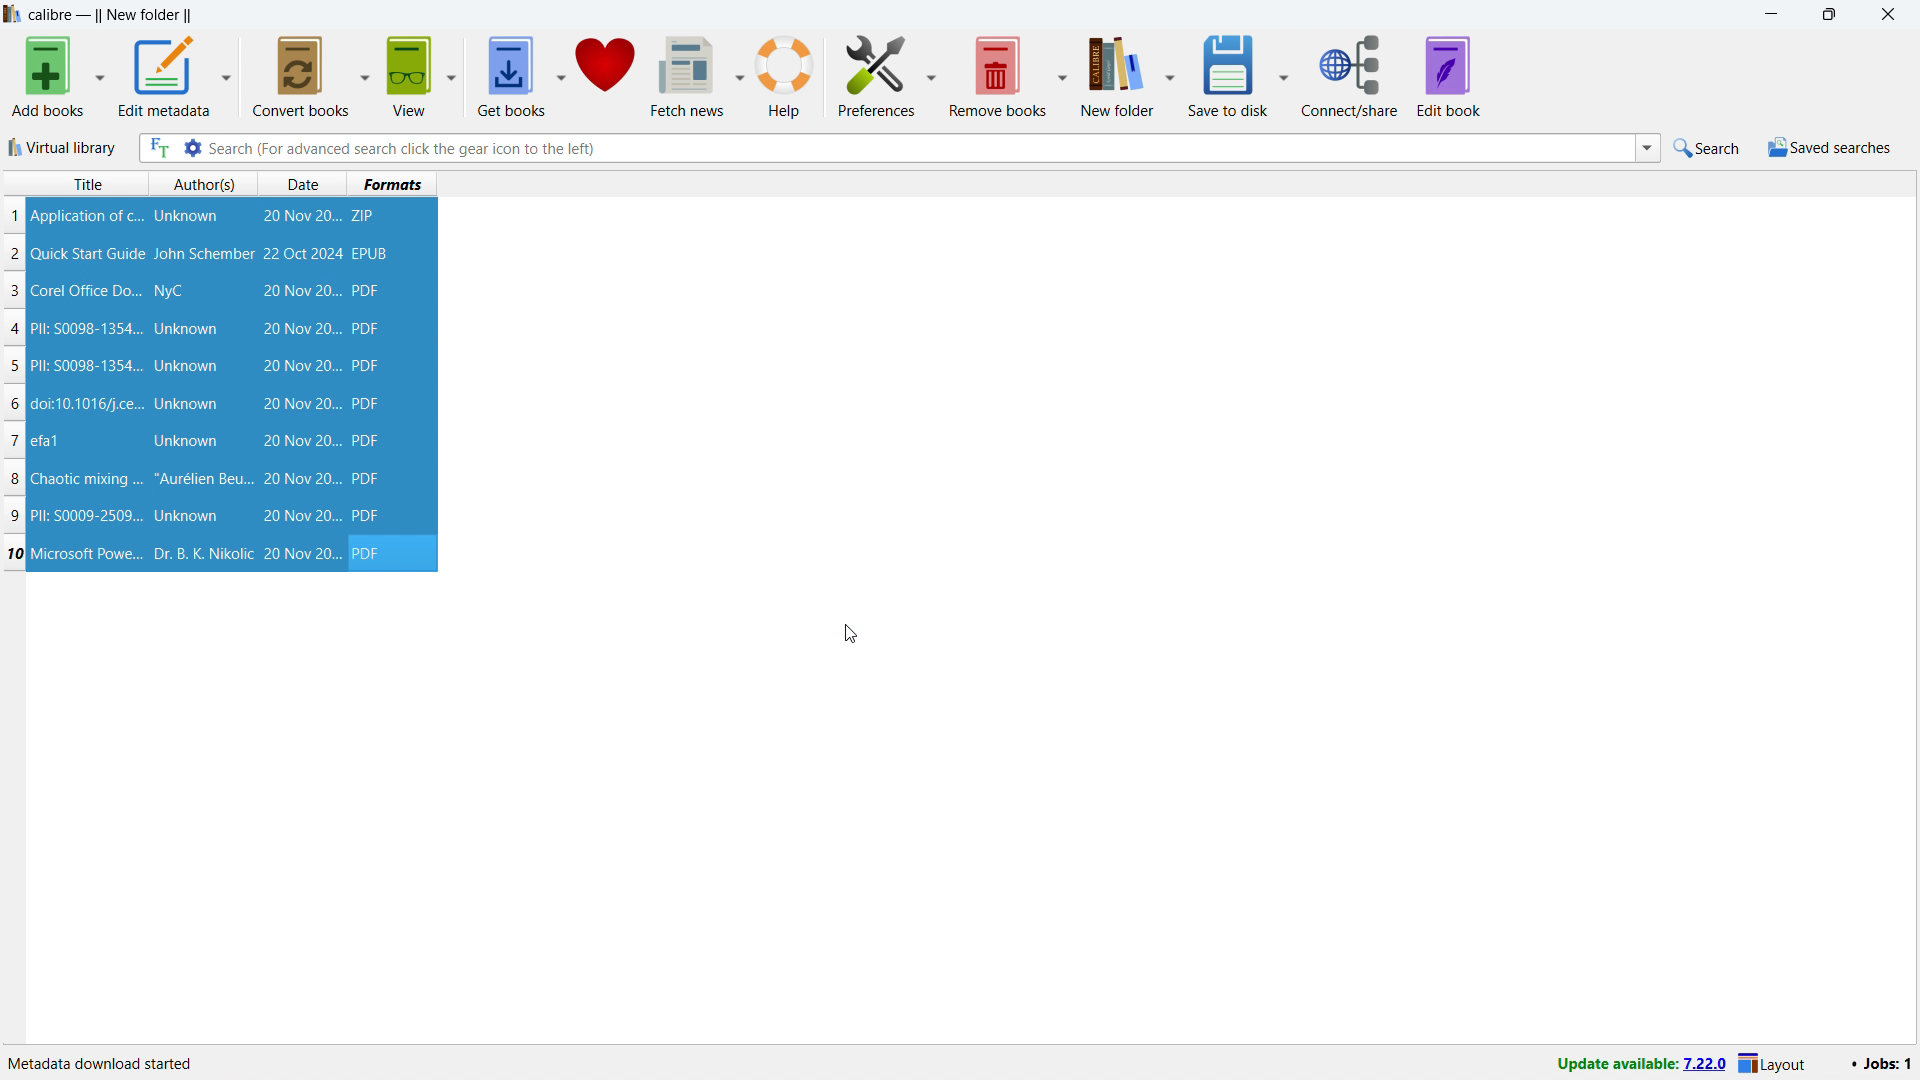 Image resolution: width=1920 pixels, height=1080 pixels. What do you see at coordinates (1828, 14) in the screenshot?
I see `maximize` at bounding box center [1828, 14].